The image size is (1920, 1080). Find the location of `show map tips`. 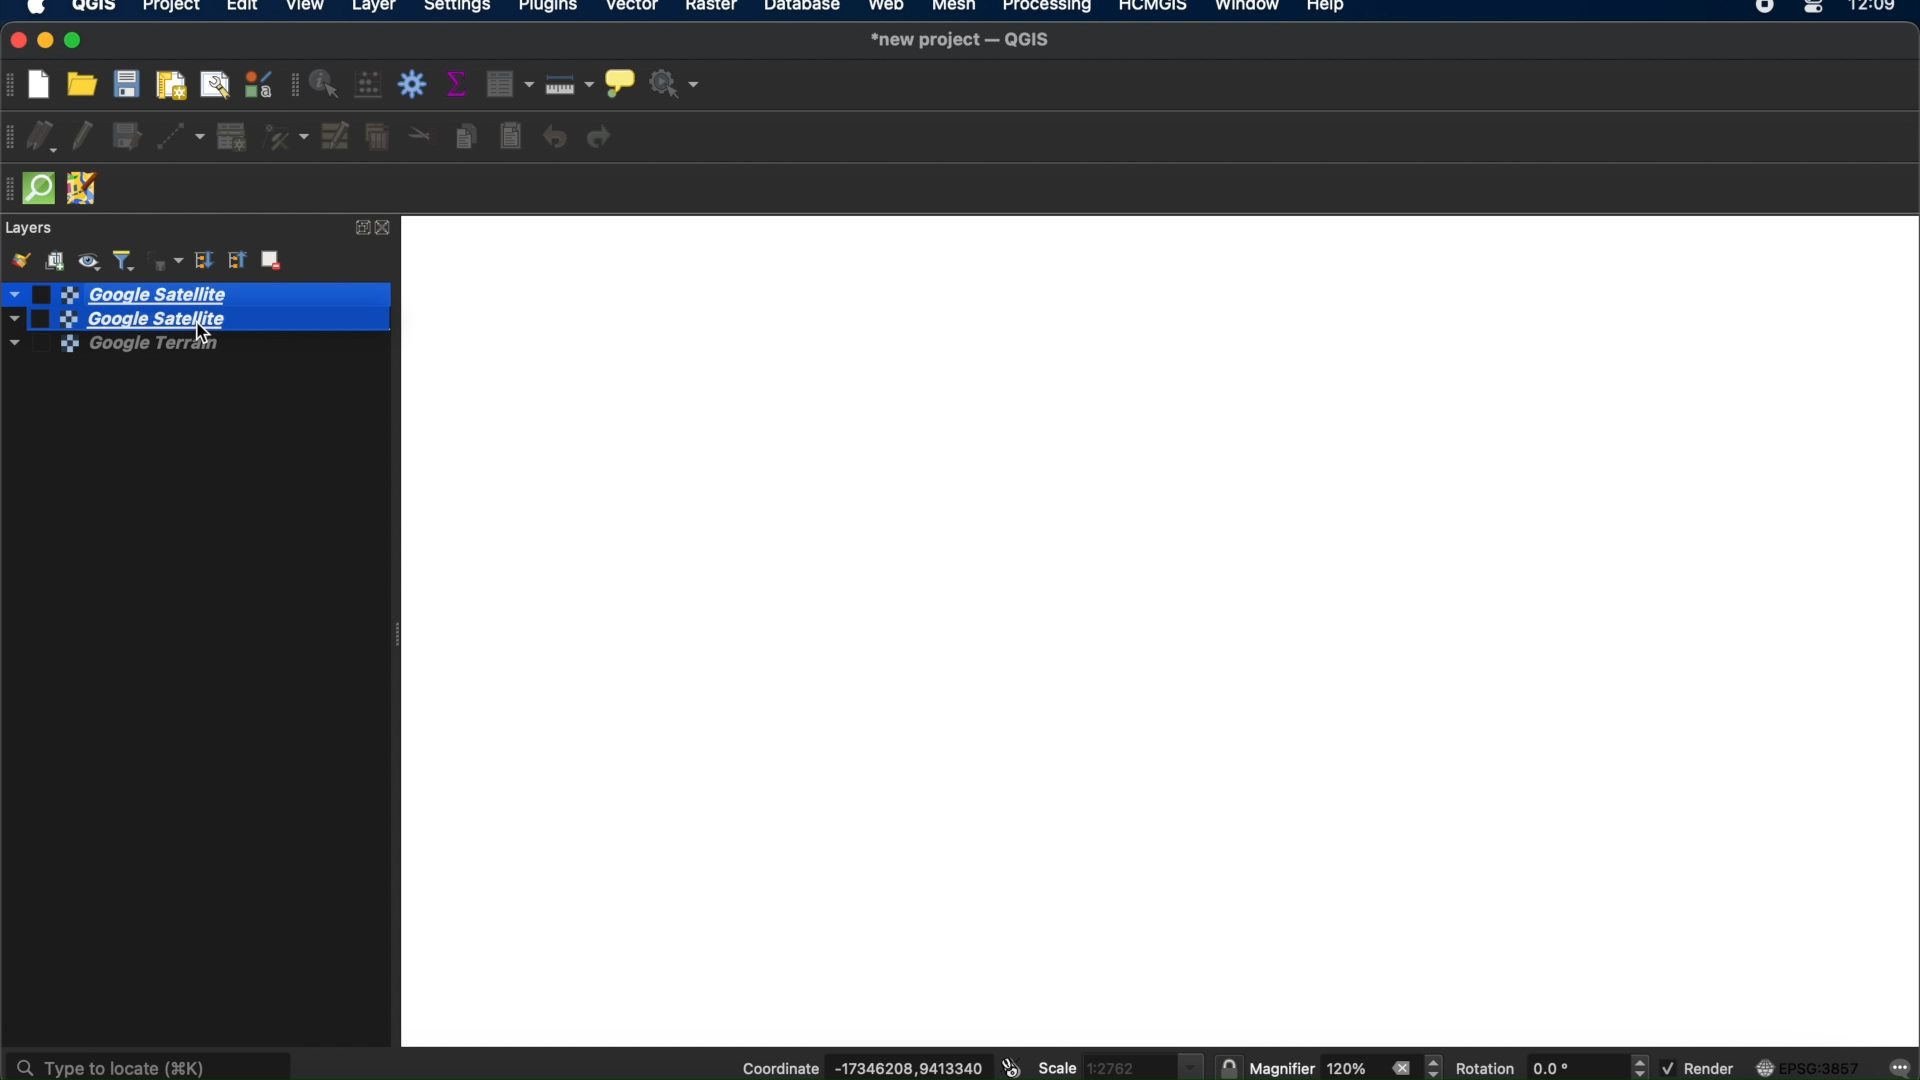

show map tips is located at coordinates (619, 81).